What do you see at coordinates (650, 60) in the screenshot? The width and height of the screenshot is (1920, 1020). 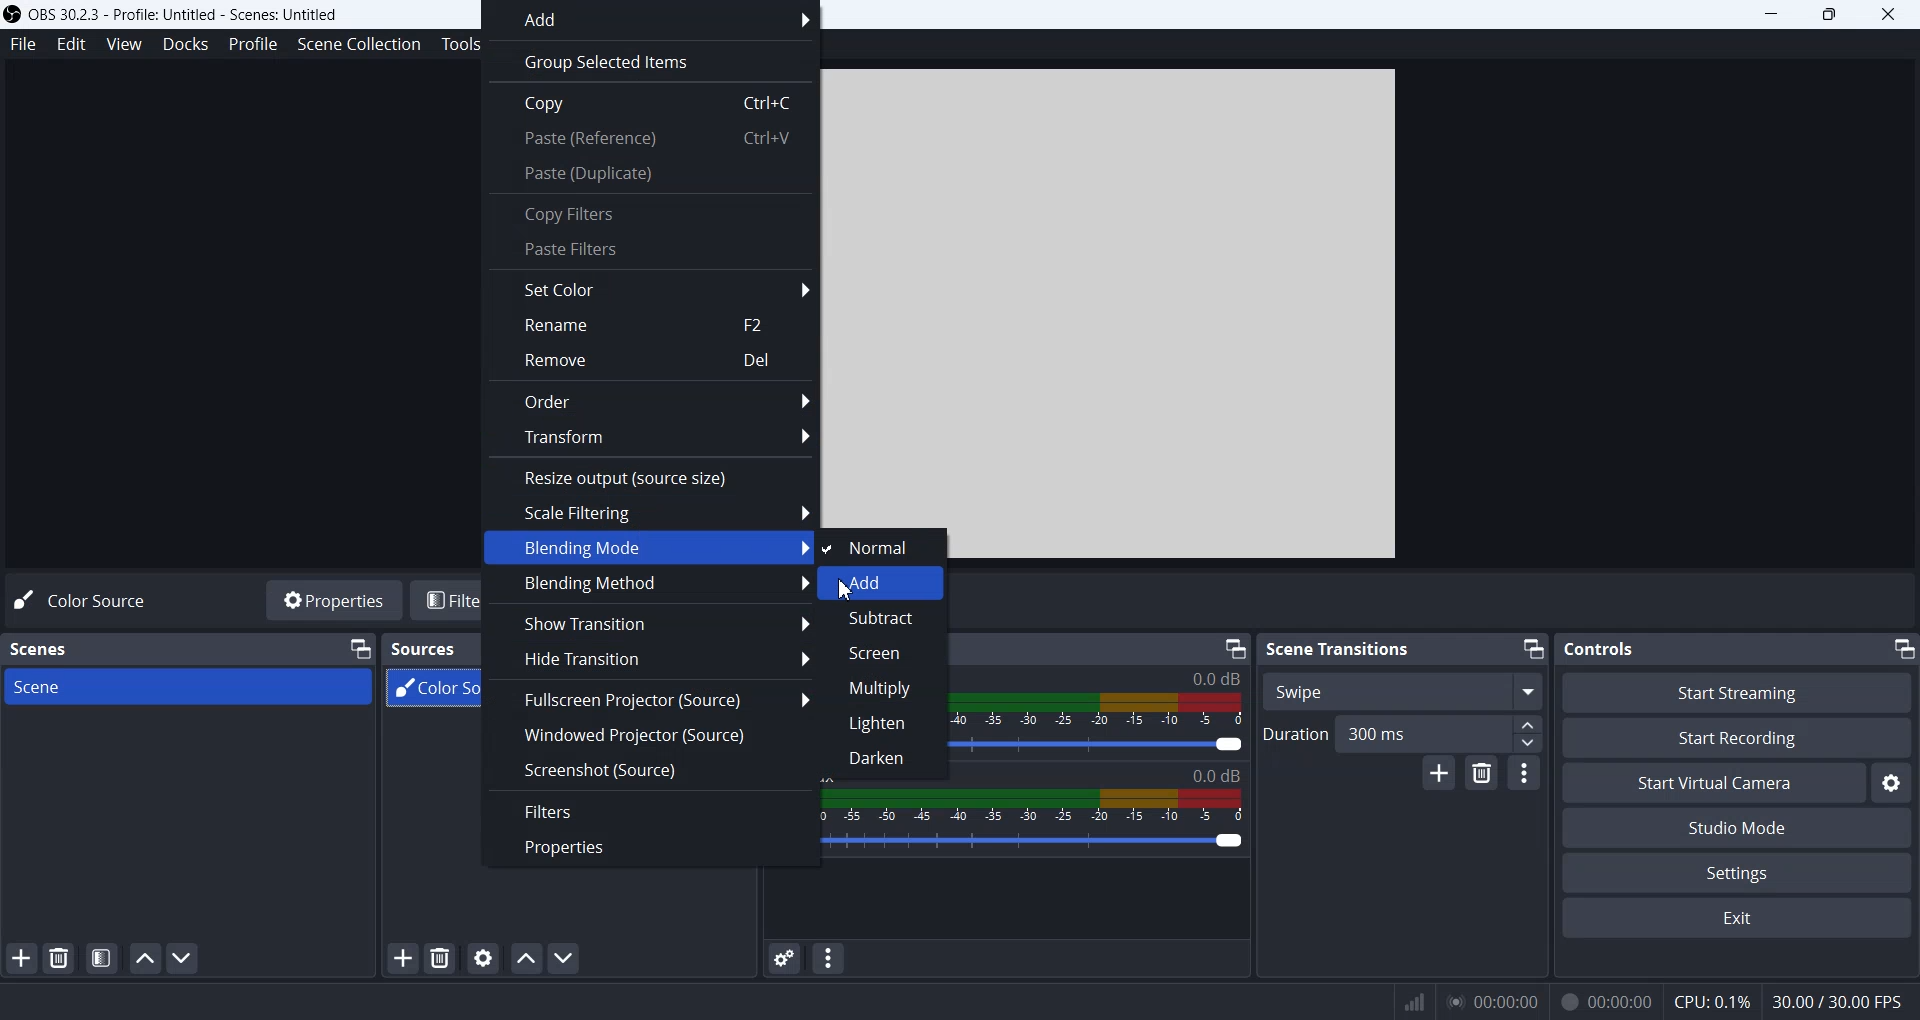 I see `Group Selected Items` at bounding box center [650, 60].